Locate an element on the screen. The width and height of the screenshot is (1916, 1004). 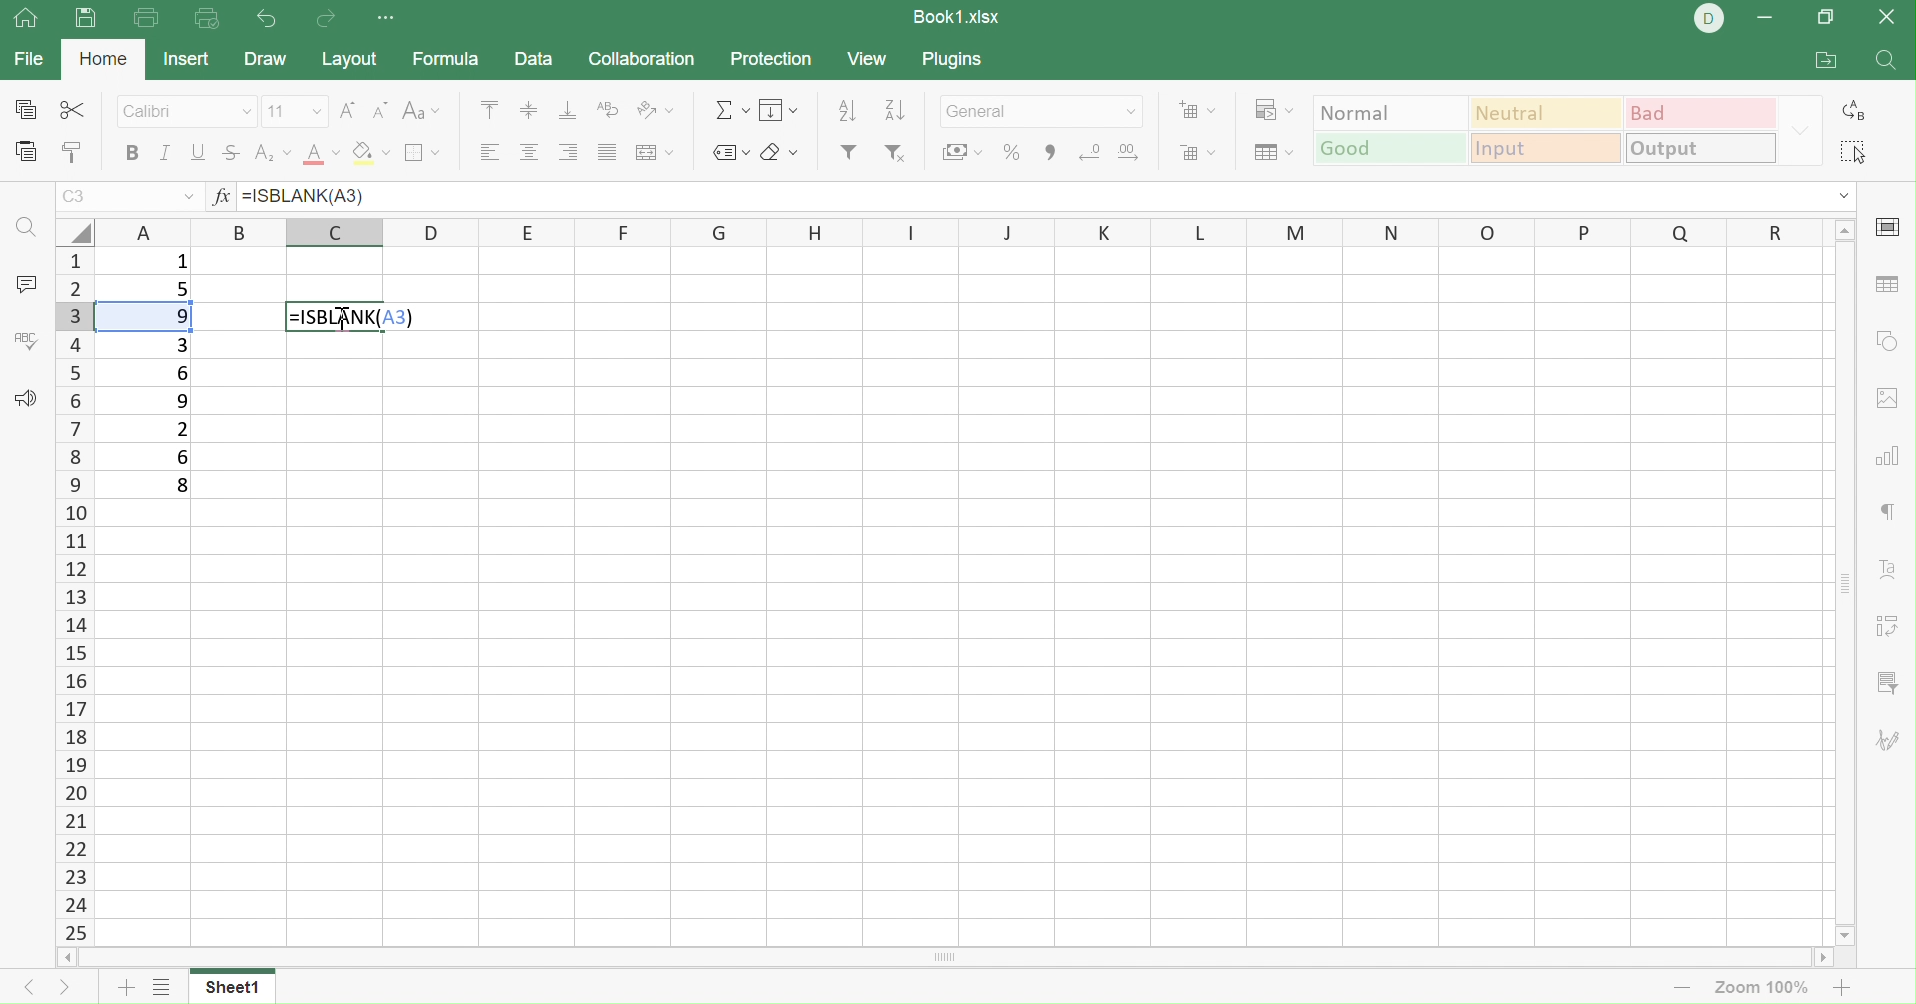
Normal is located at coordinates (1392, 110).